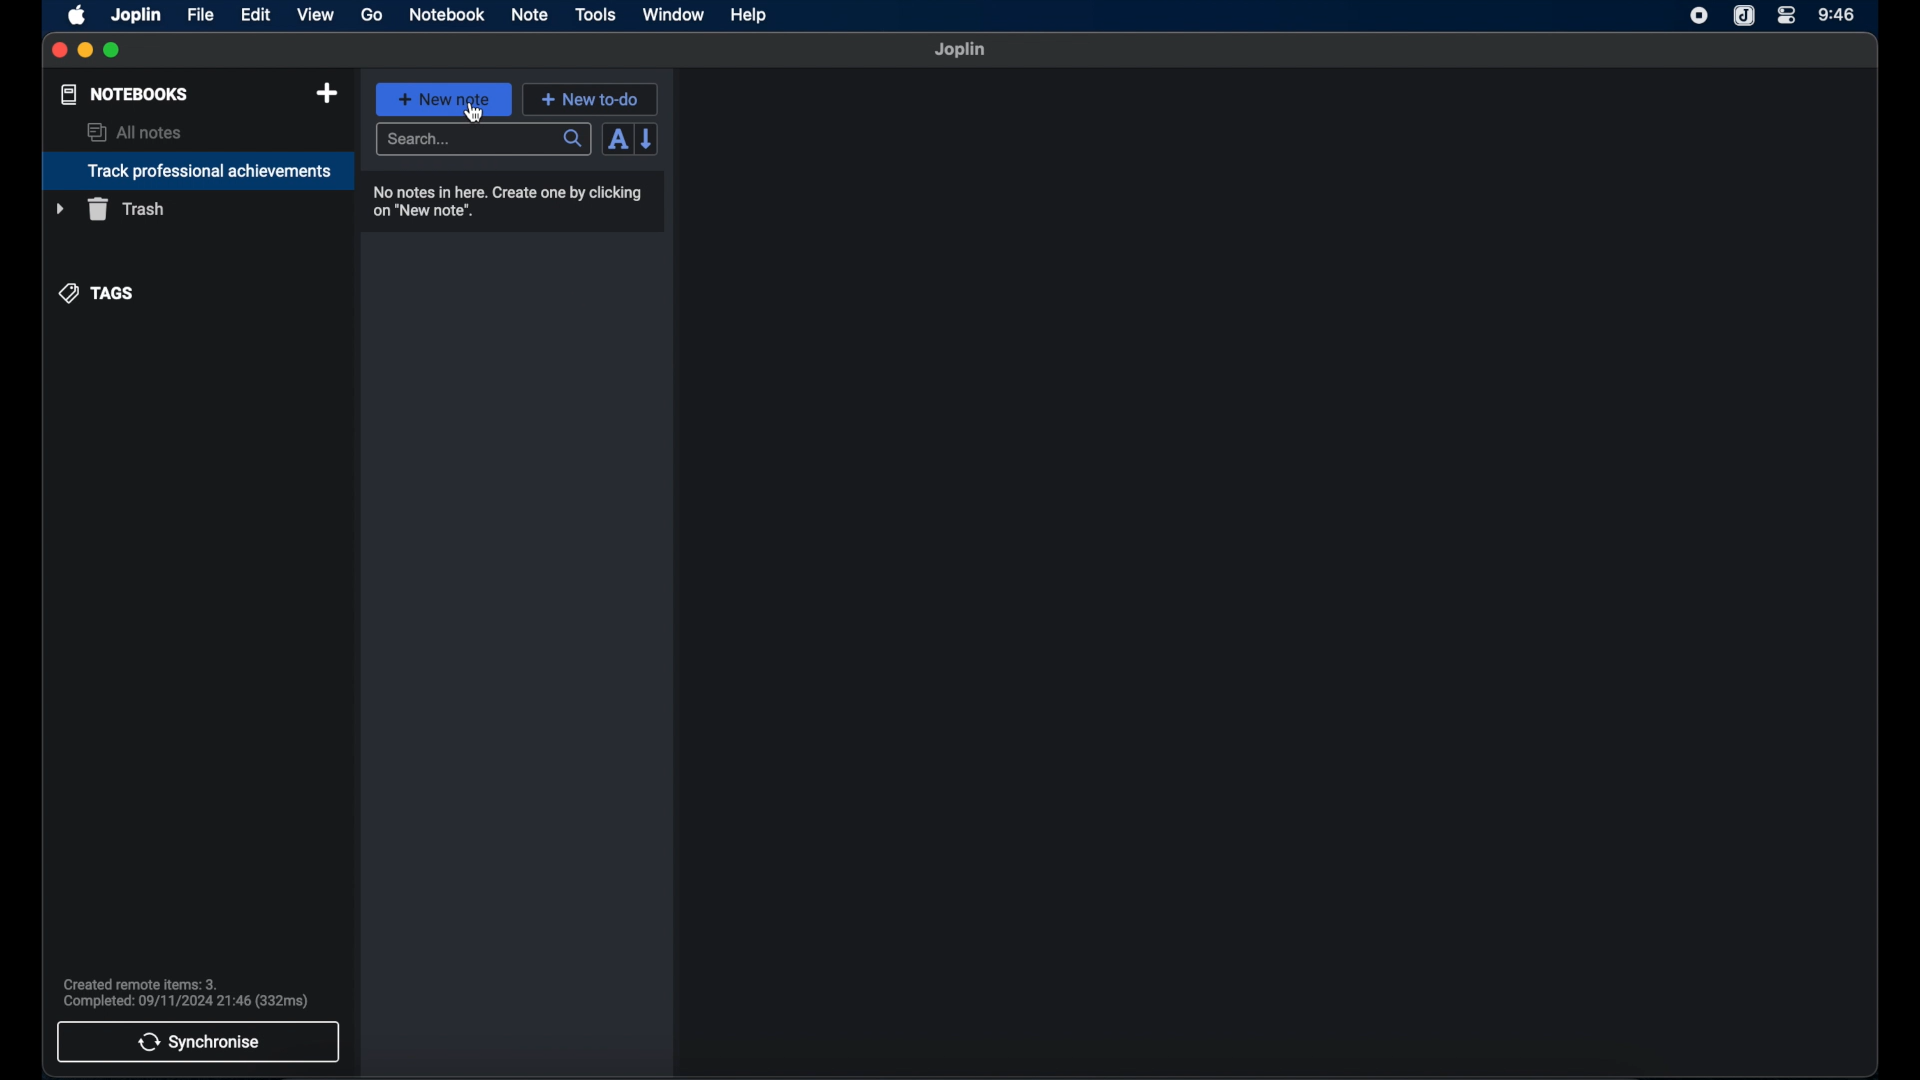 The height and width of the screenshot is (1080, 1920). What do you see at coordinates (1744, 17) in the screenshot?
I see `joplin` at bounding box center [1744, 17].